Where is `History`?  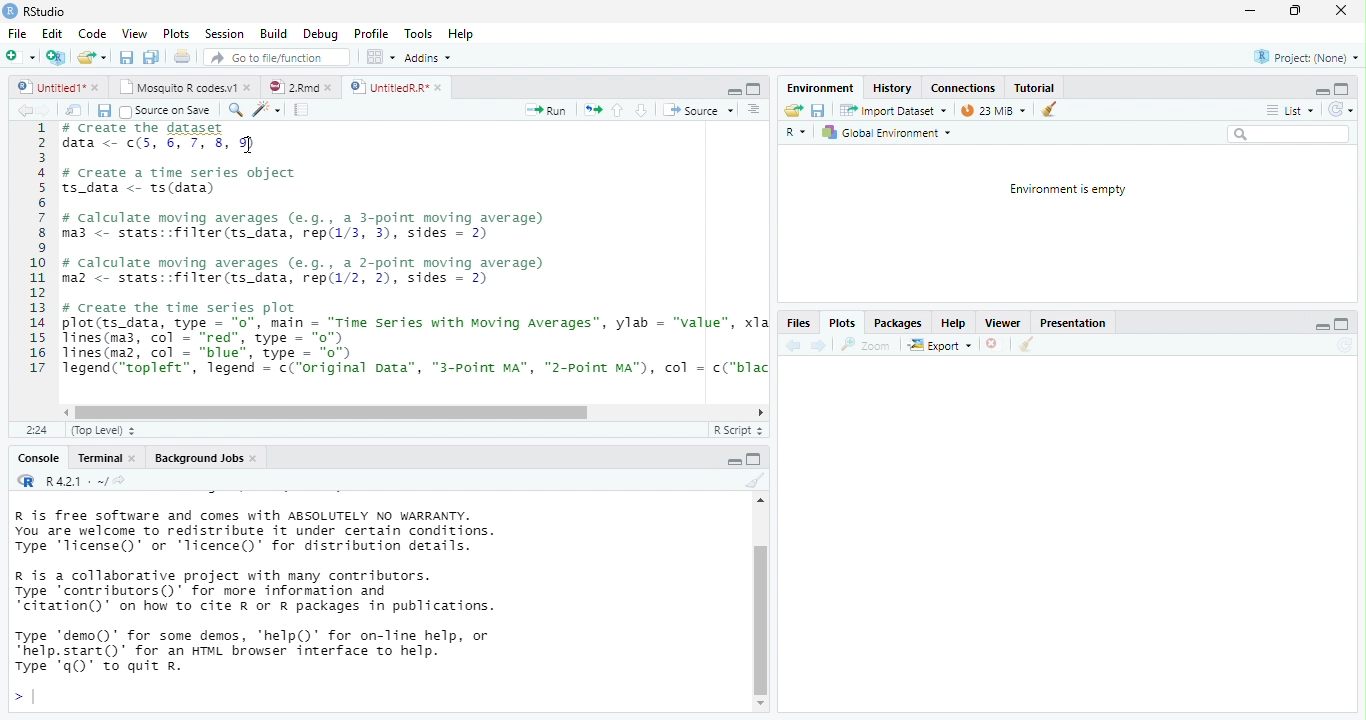 History is located at coordinates (892, 87).